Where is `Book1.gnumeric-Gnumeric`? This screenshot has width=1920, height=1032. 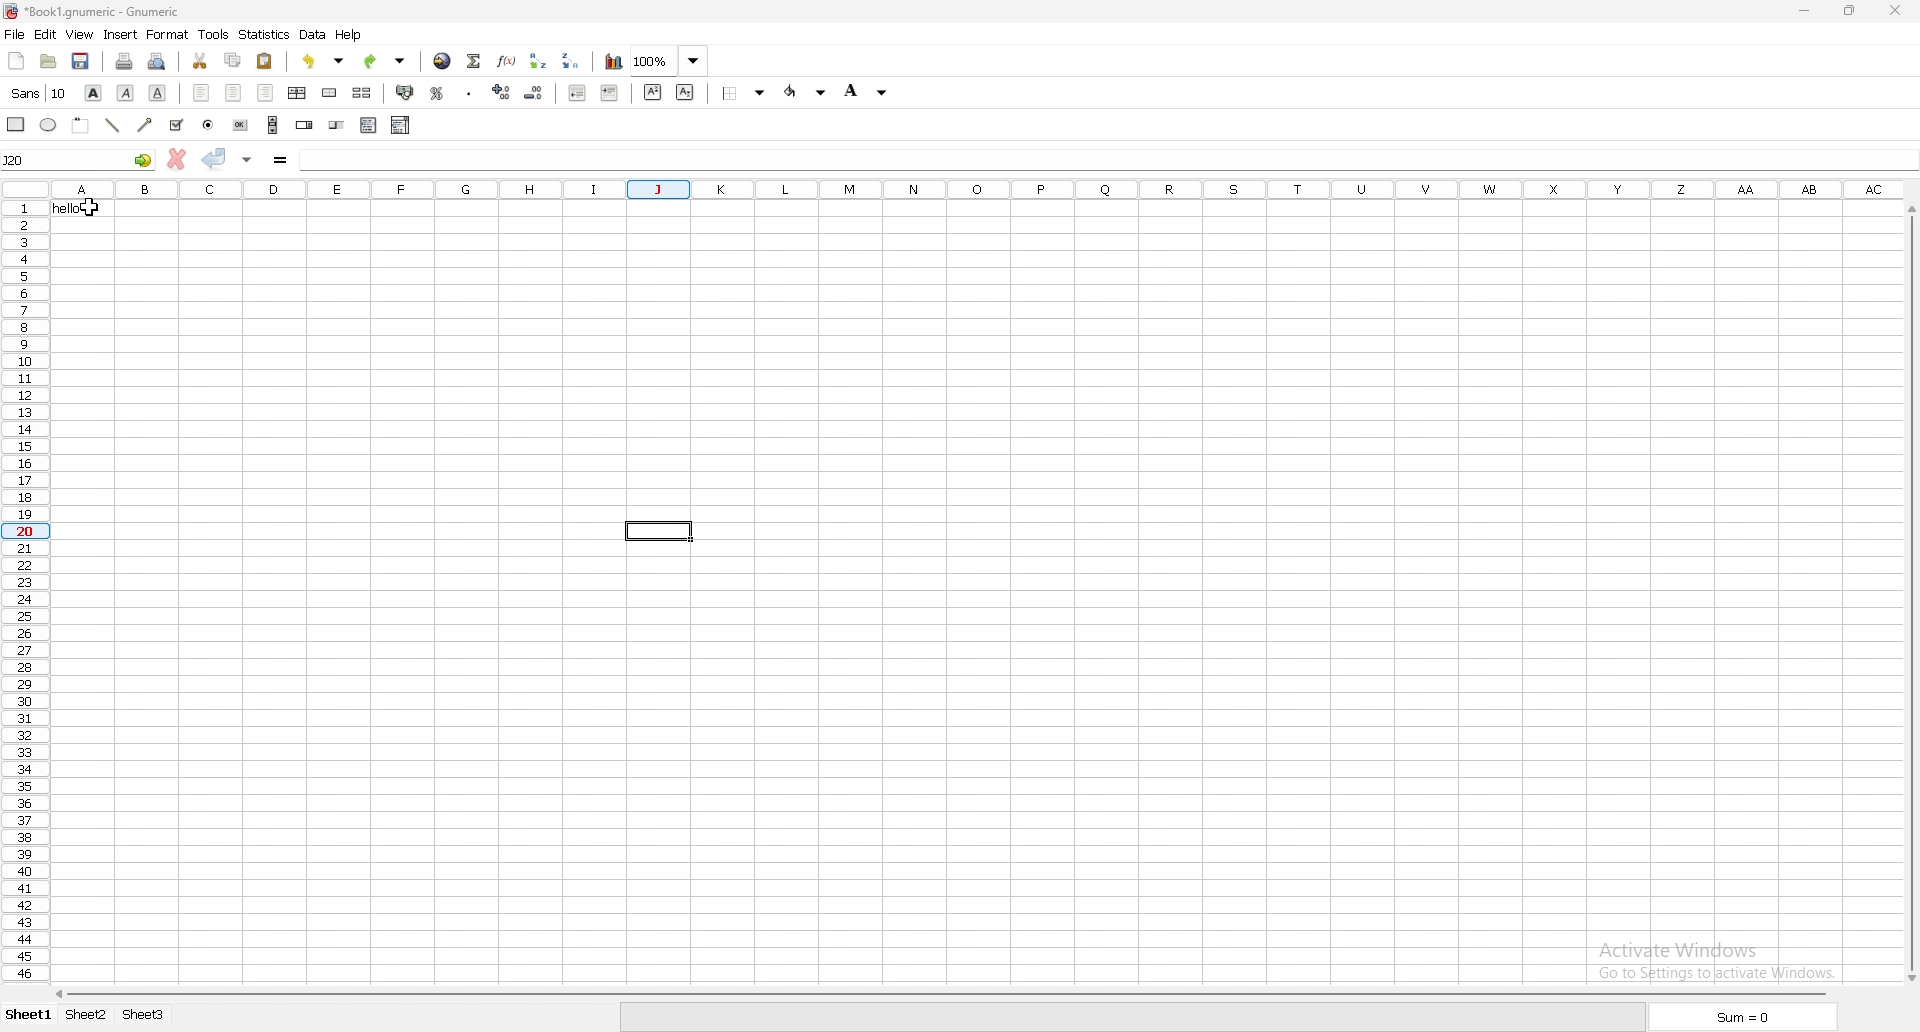 Book1.gnumeric-Gnumeric is located at coordinates (96, 12).